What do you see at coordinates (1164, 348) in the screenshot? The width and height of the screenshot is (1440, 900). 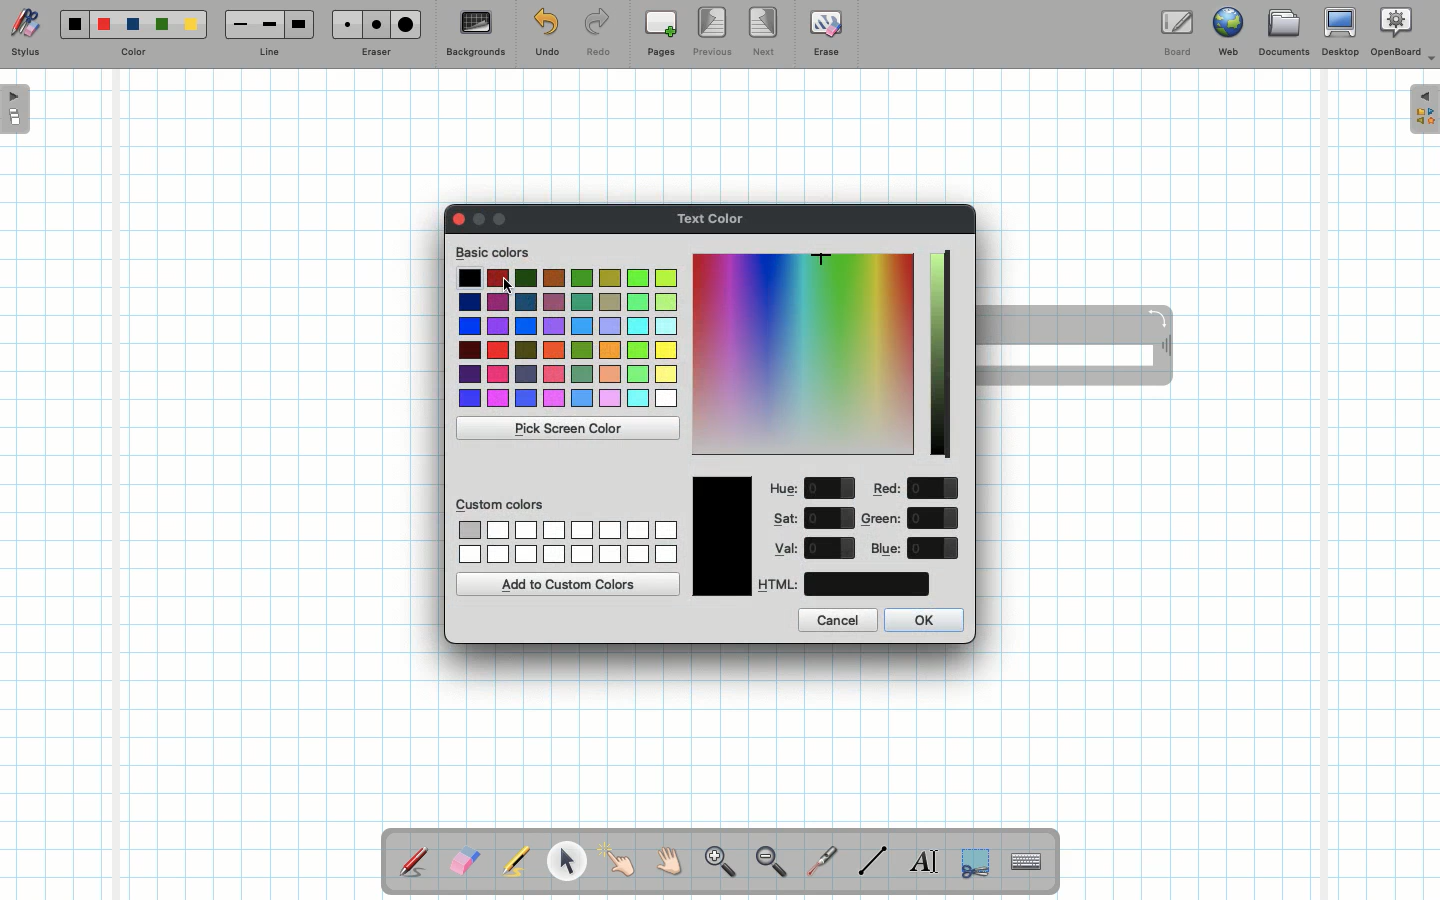 I see `Move` at bounding box center [1164, 348].